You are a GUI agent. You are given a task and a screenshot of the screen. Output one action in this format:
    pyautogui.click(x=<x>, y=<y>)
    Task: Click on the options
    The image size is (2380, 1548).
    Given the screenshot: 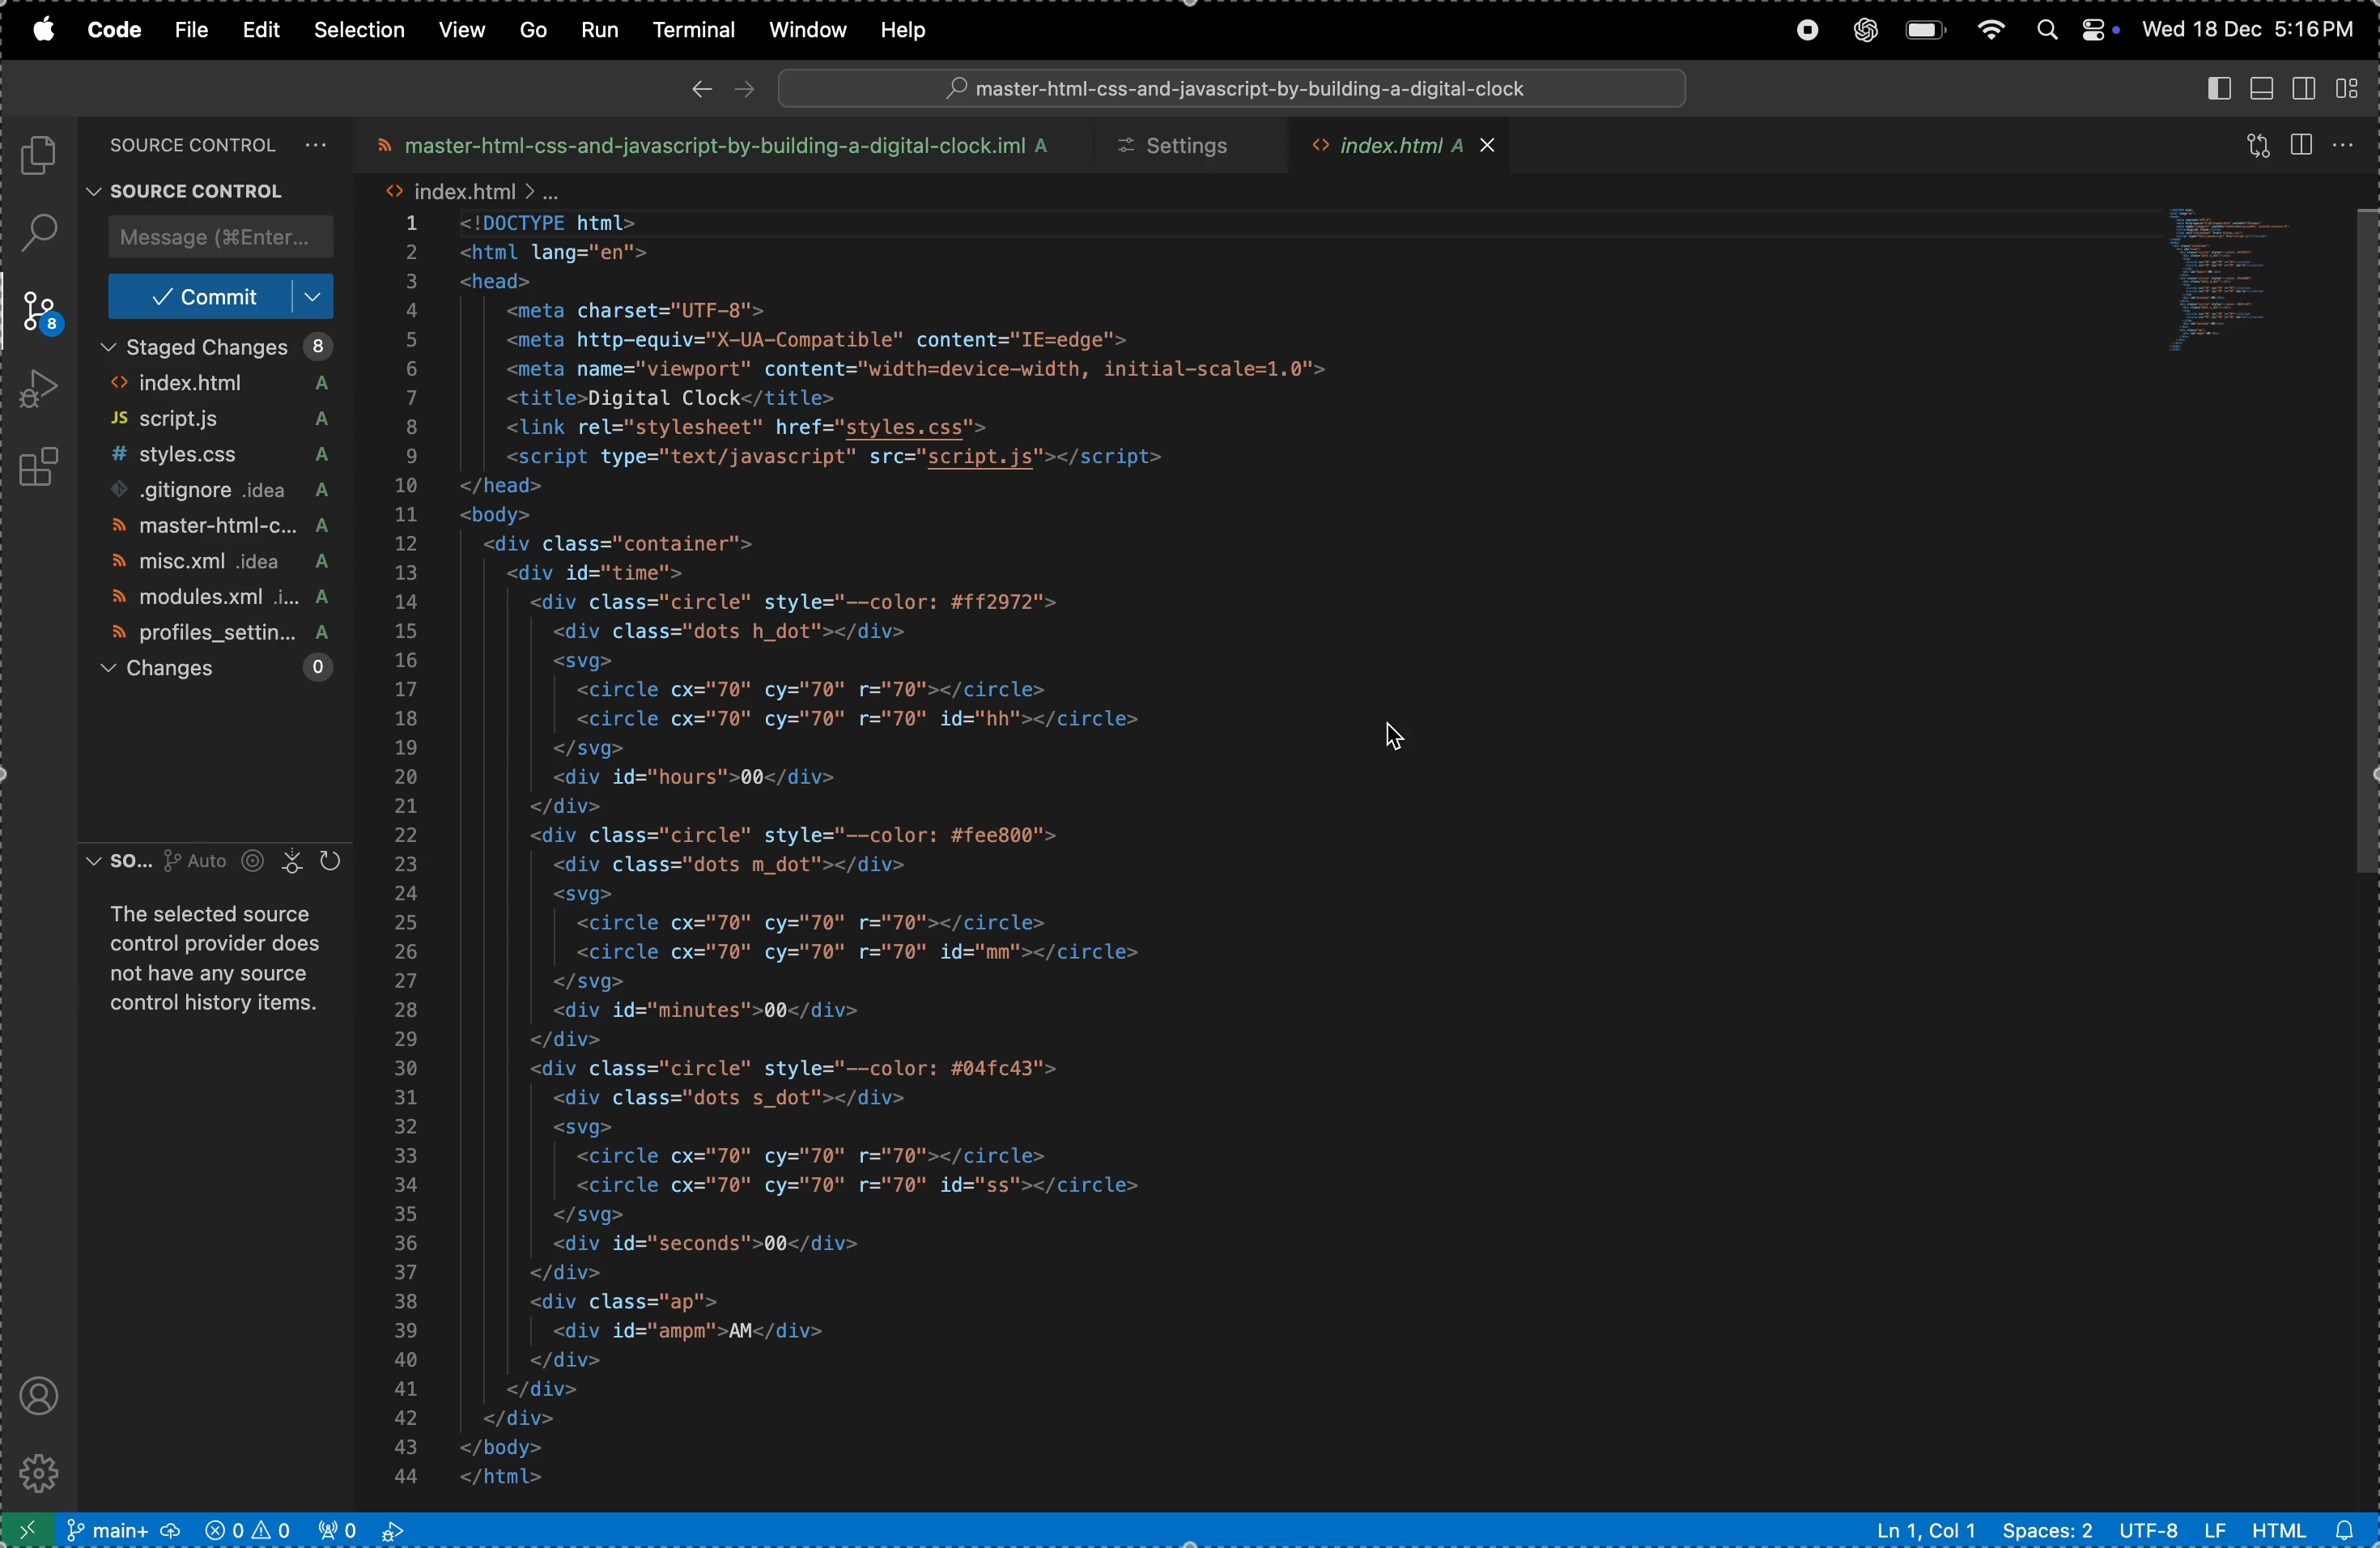 What is the action you would take?
    pyautogui.click(x=2346, y=143)
    